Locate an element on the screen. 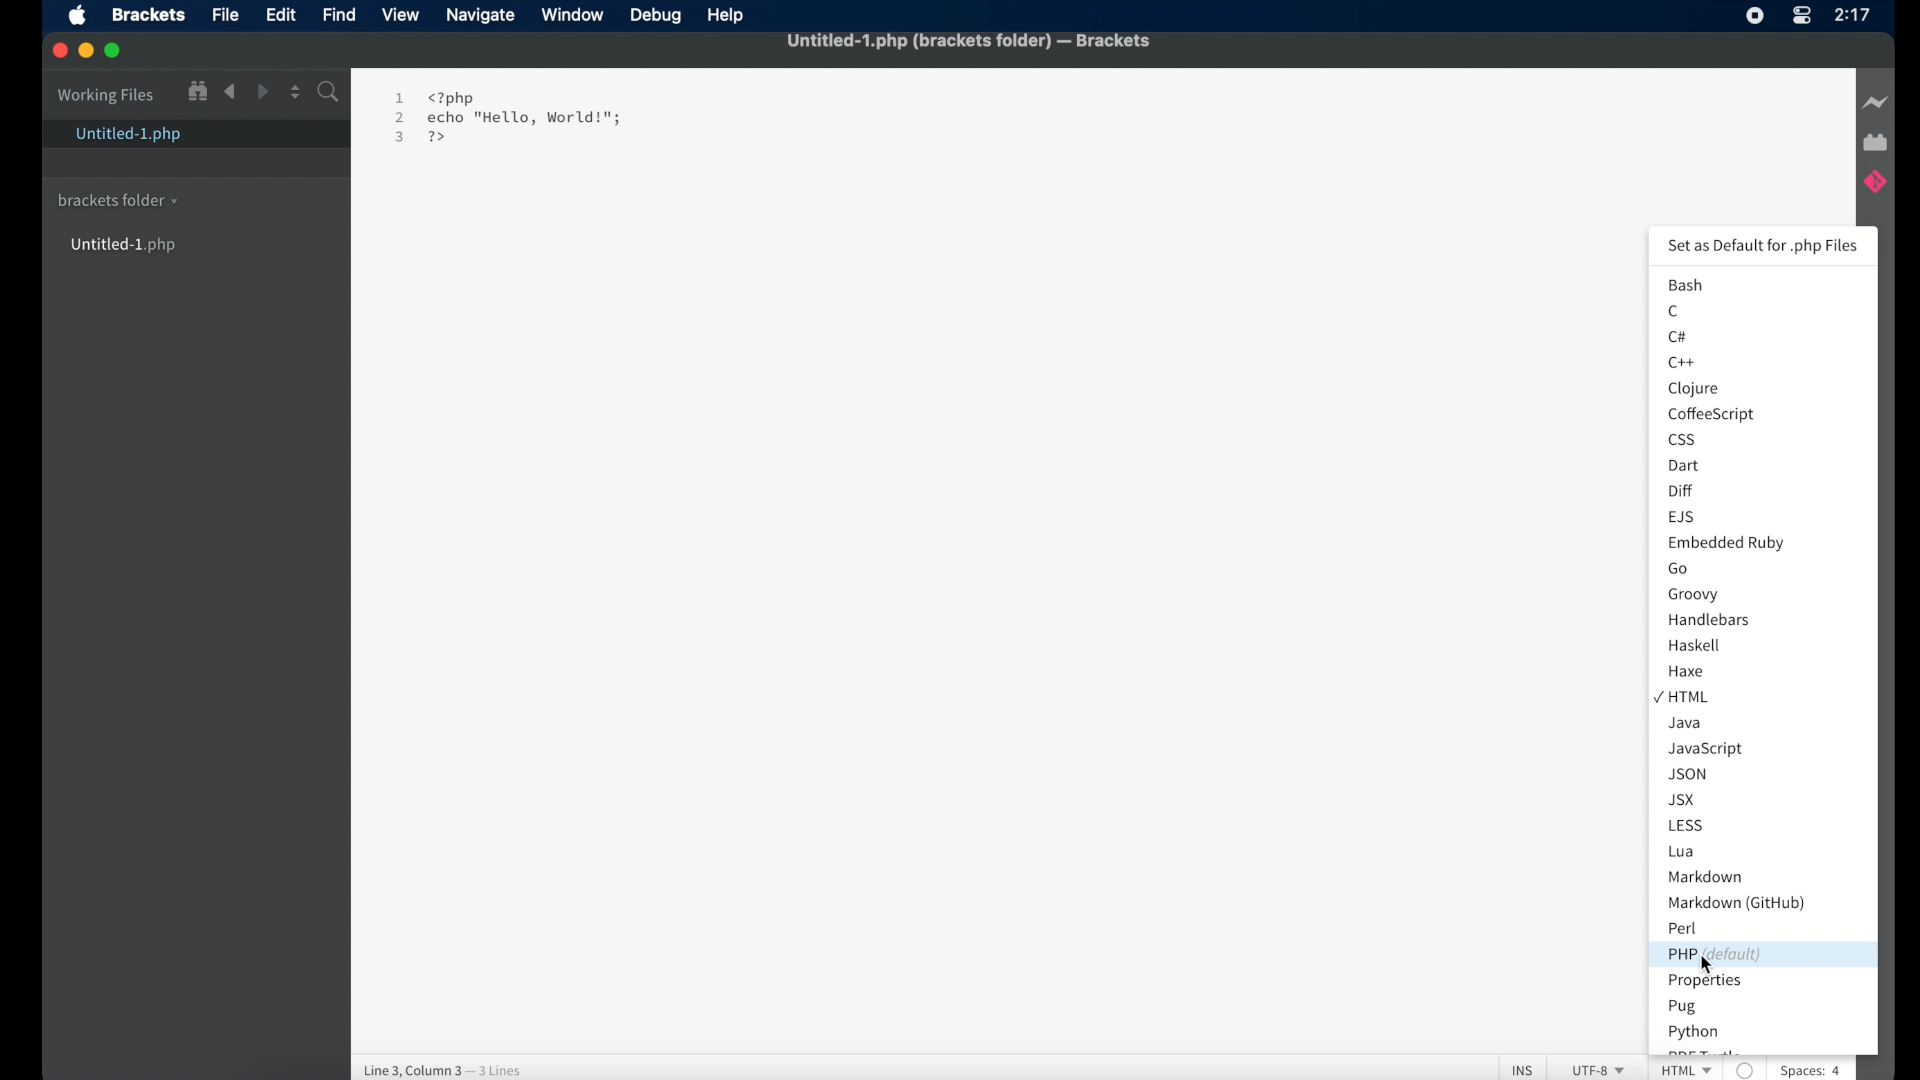 This screenshot has height=1080, width=1920. obscured text is located at coordinates (1703, 1054).